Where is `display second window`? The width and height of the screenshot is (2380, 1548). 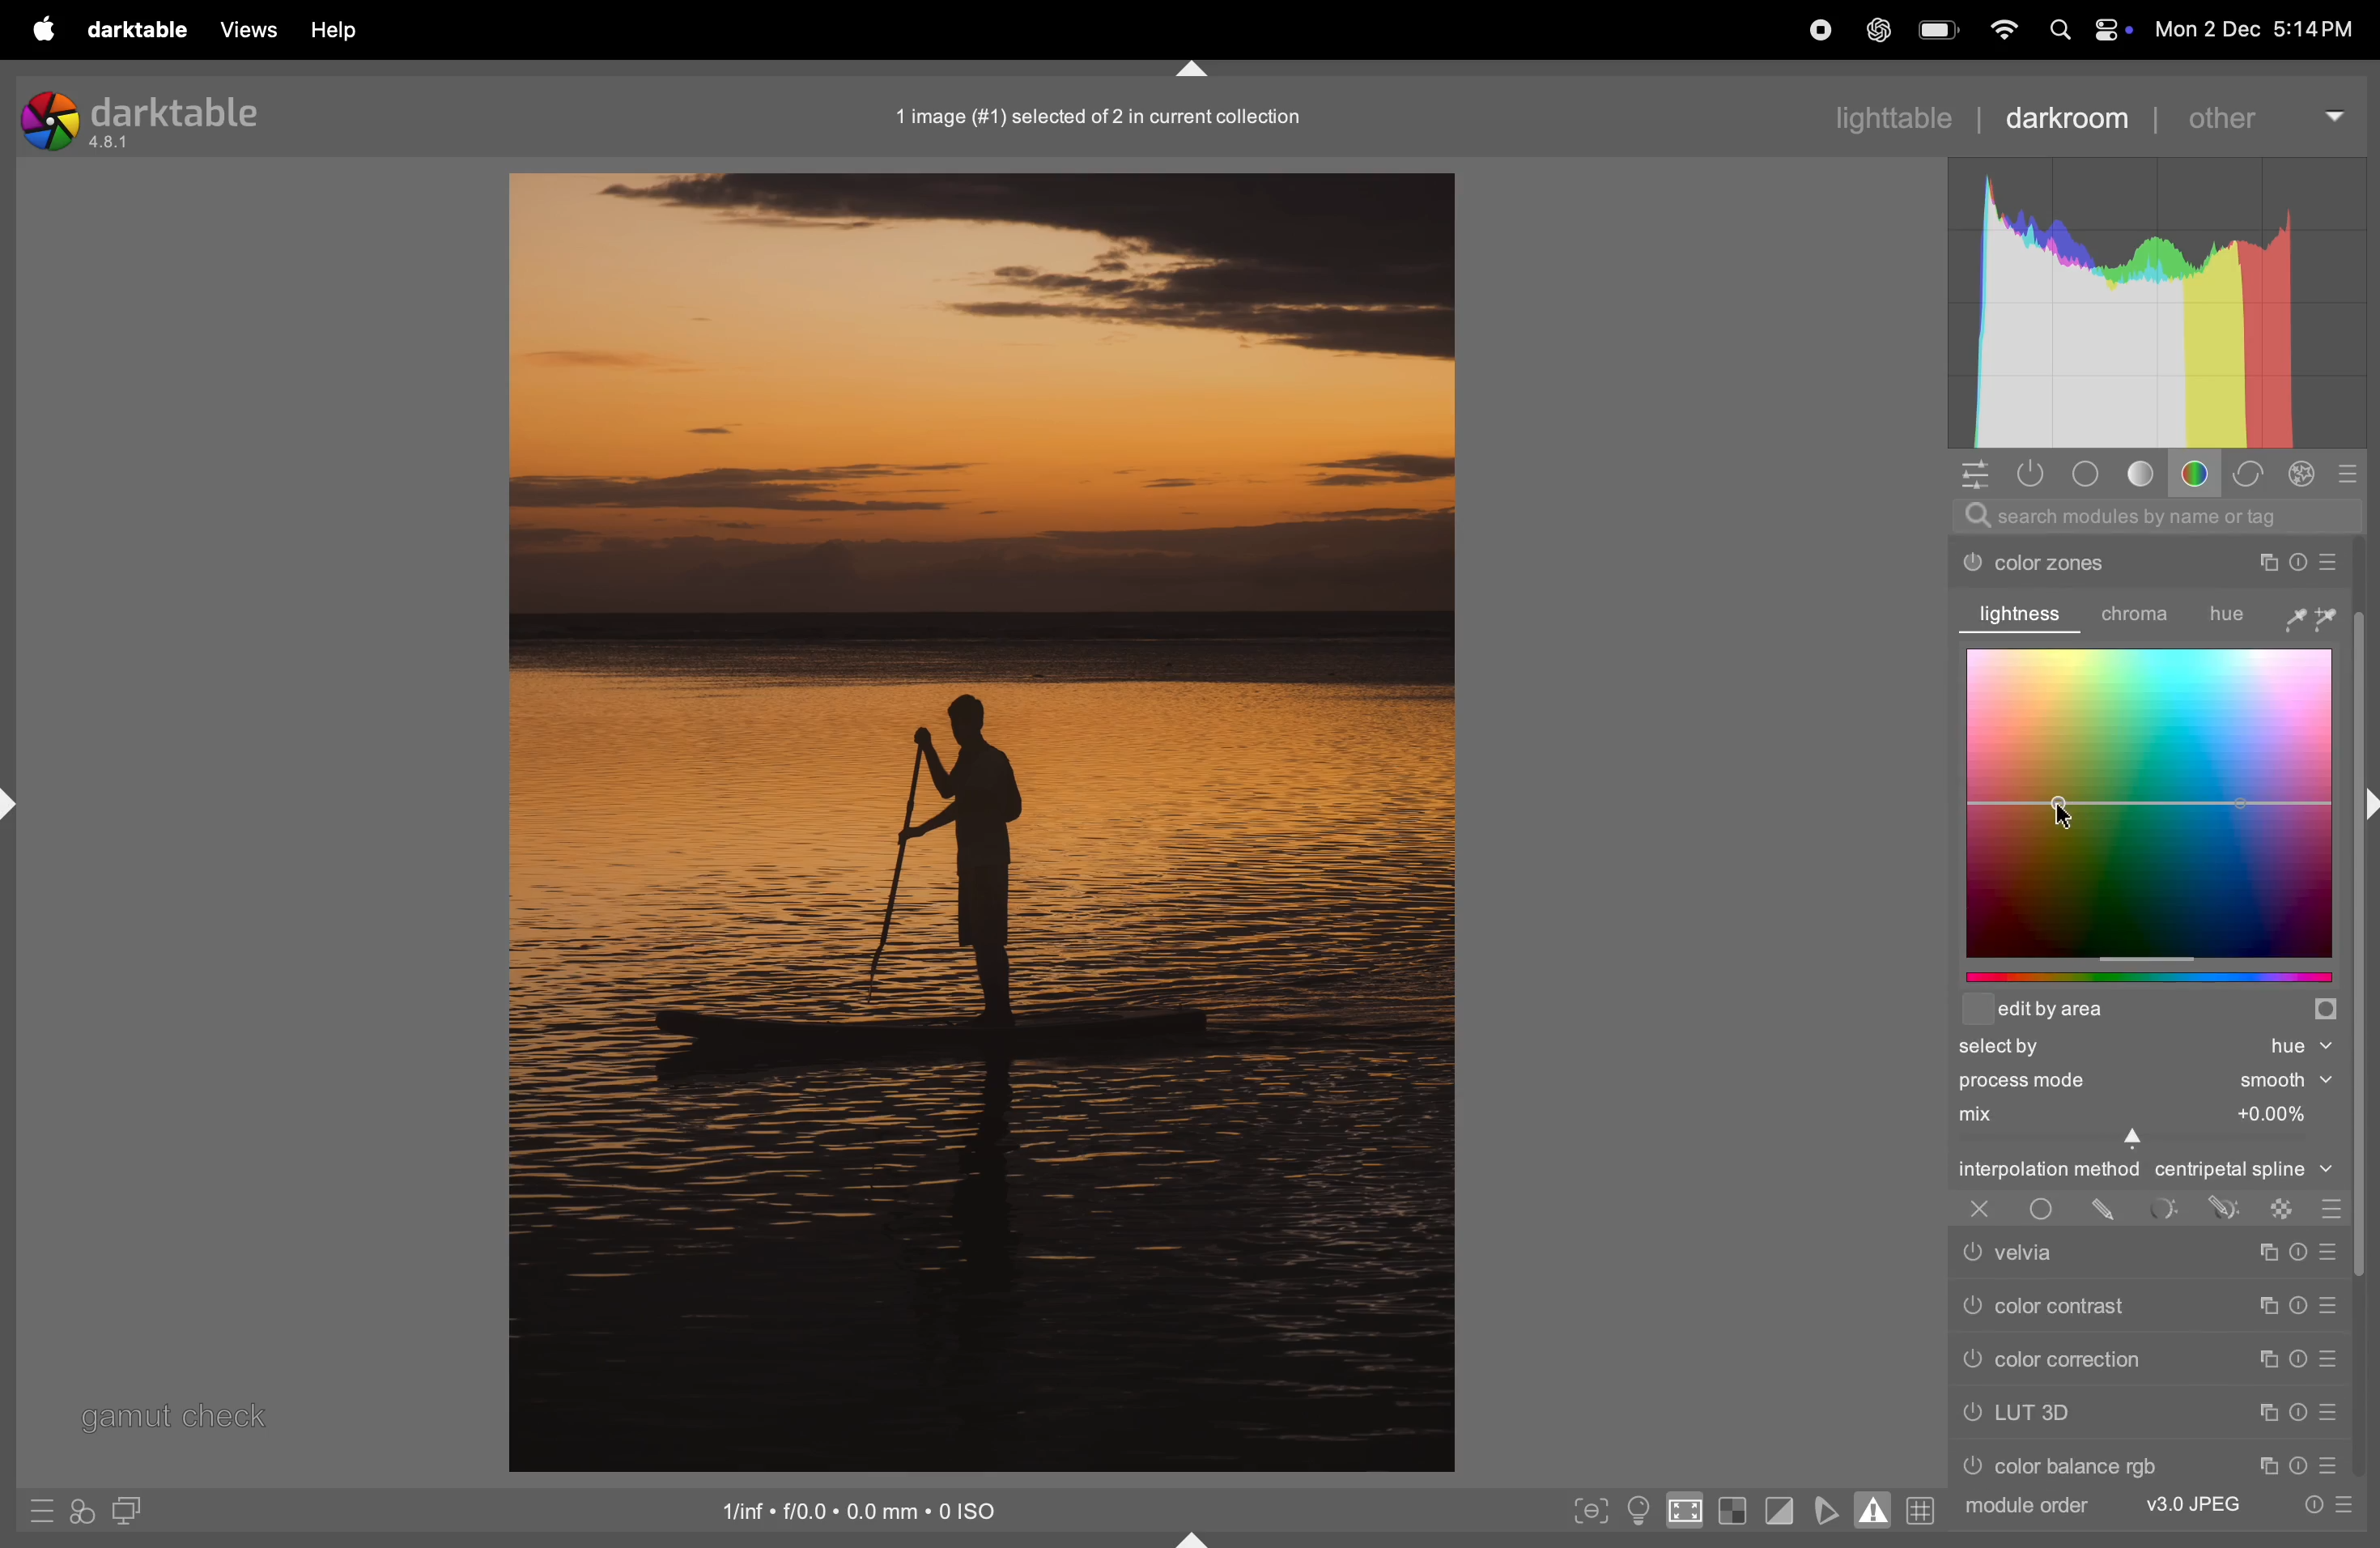 display second window is located at coordinates (131, 1513).